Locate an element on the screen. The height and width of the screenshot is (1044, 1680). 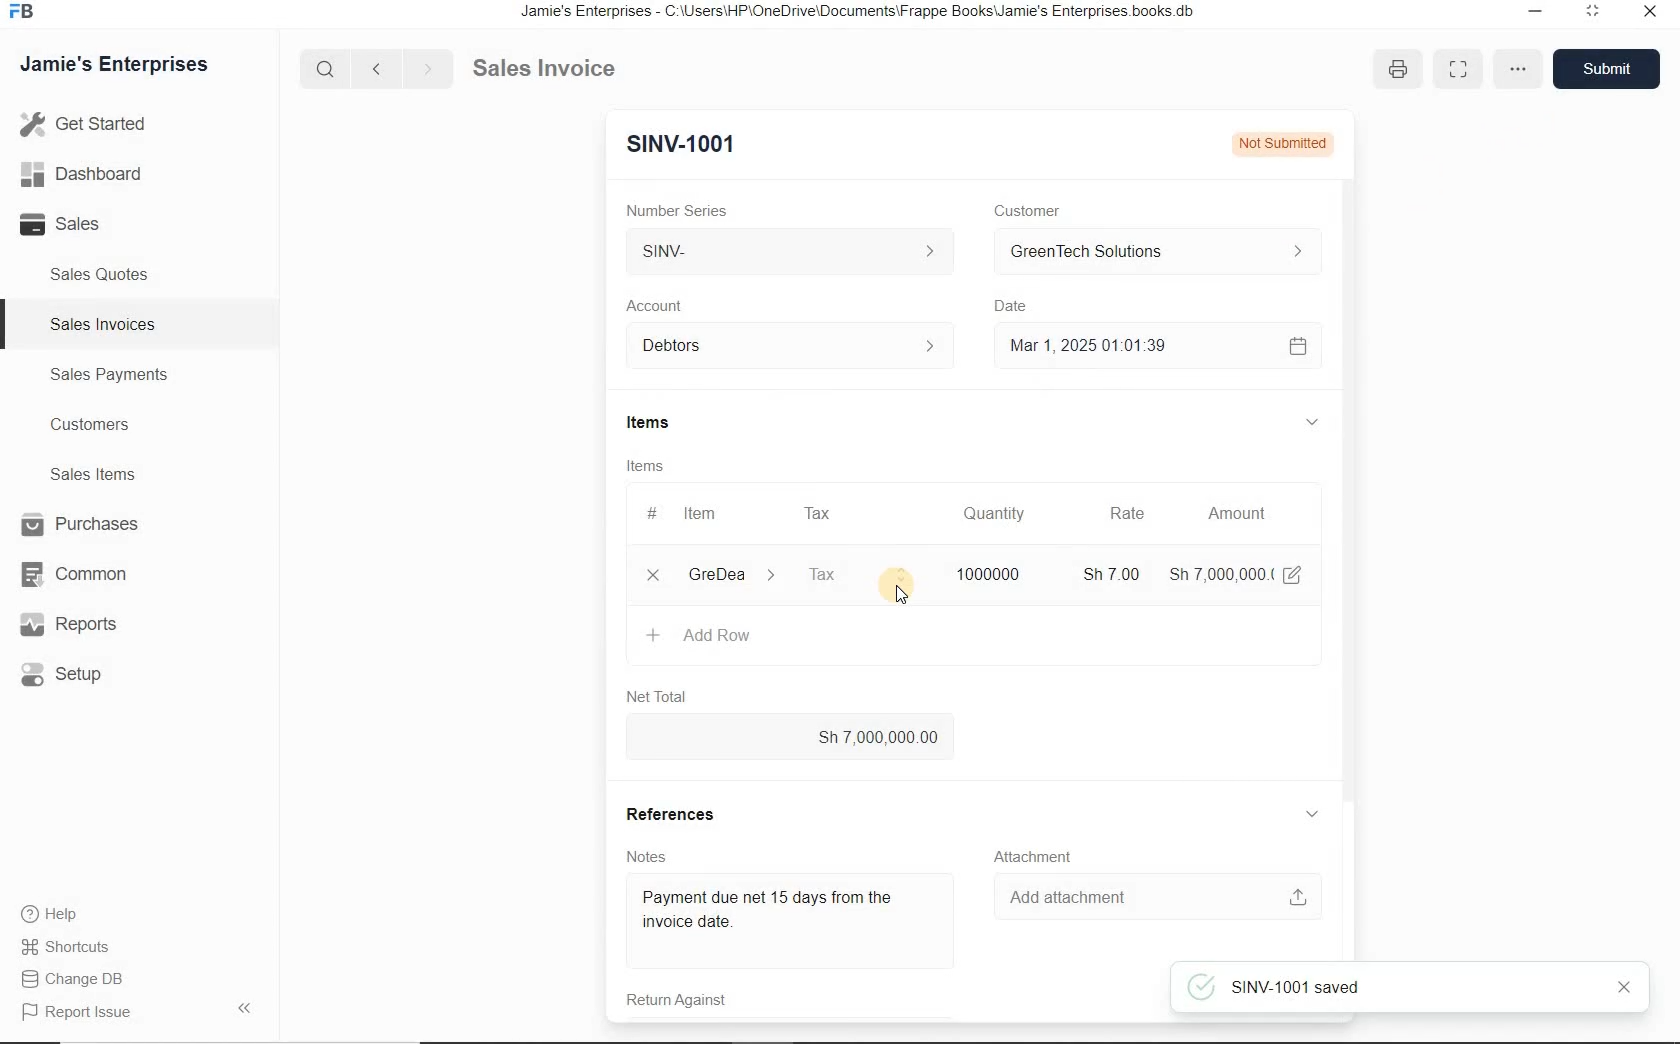
Sales Items is located at coordinates (88, 474).